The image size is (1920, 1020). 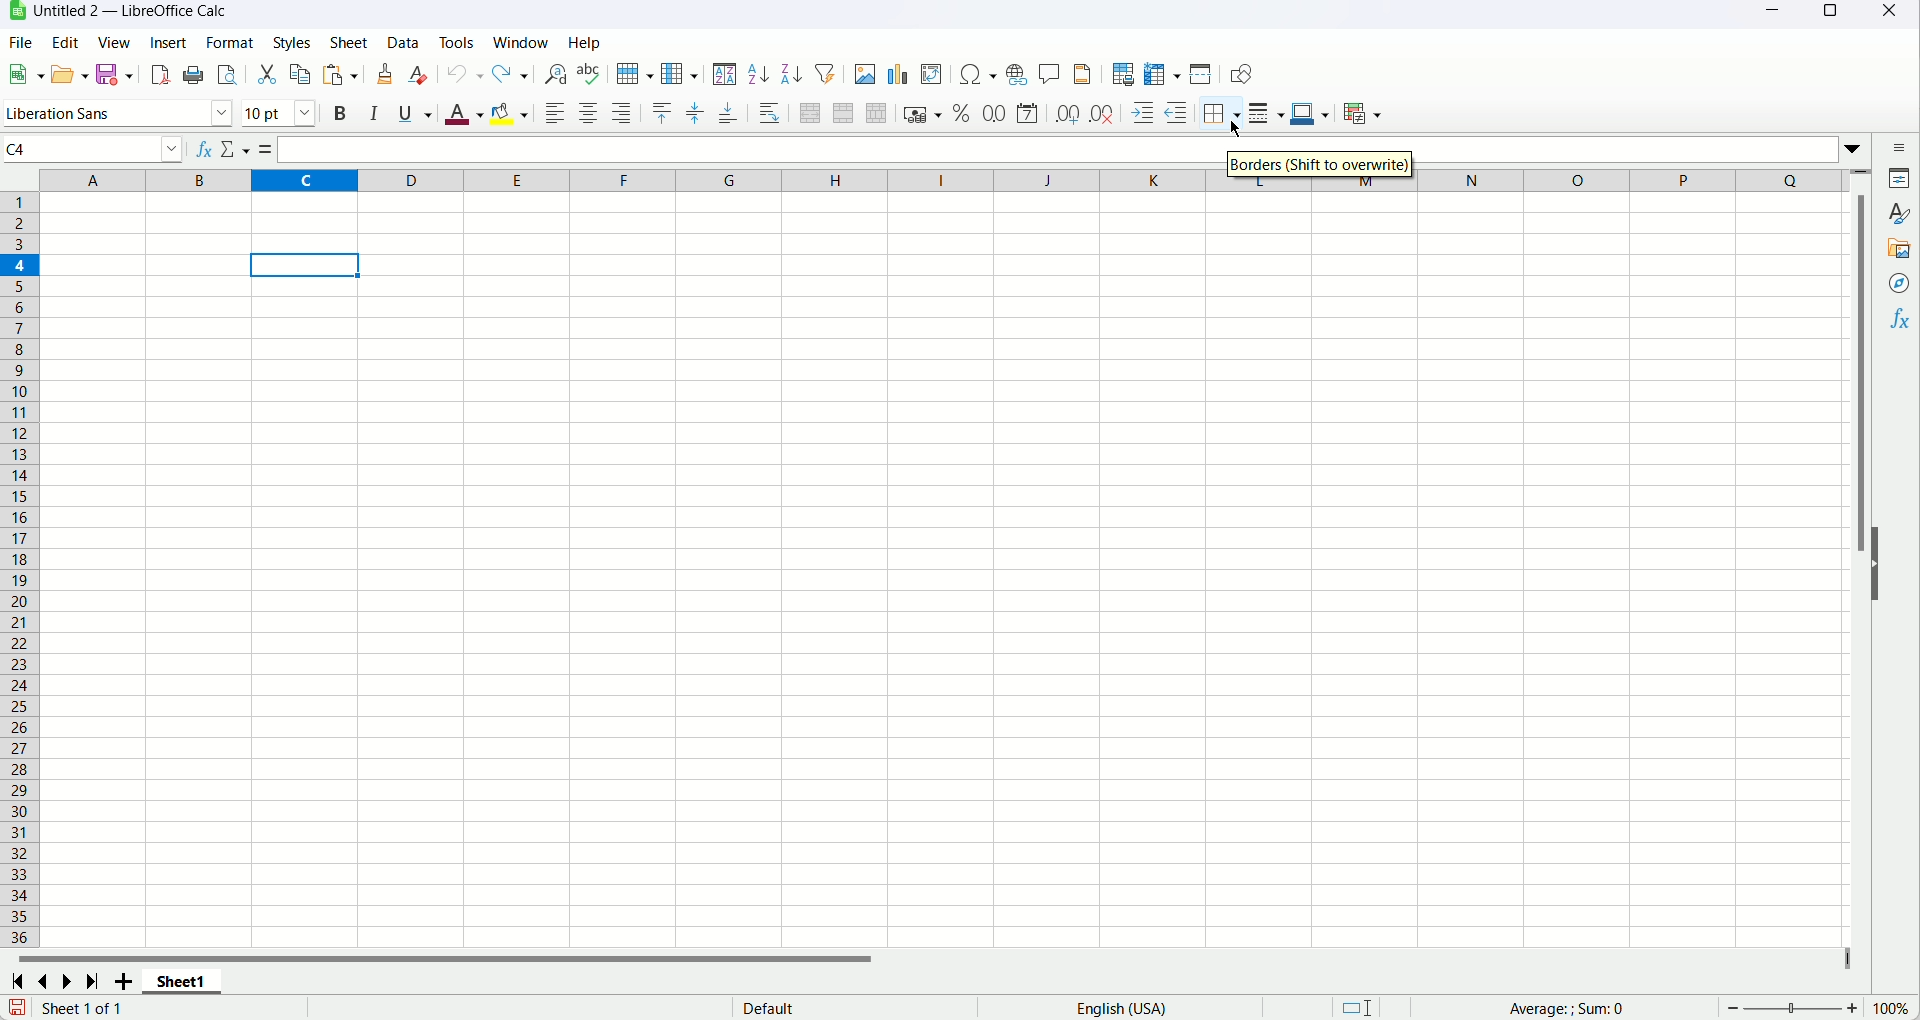 What do you see at coordinates (464, 116) in the screenshot?
I see `Font color` at bounding box center [464, 116].